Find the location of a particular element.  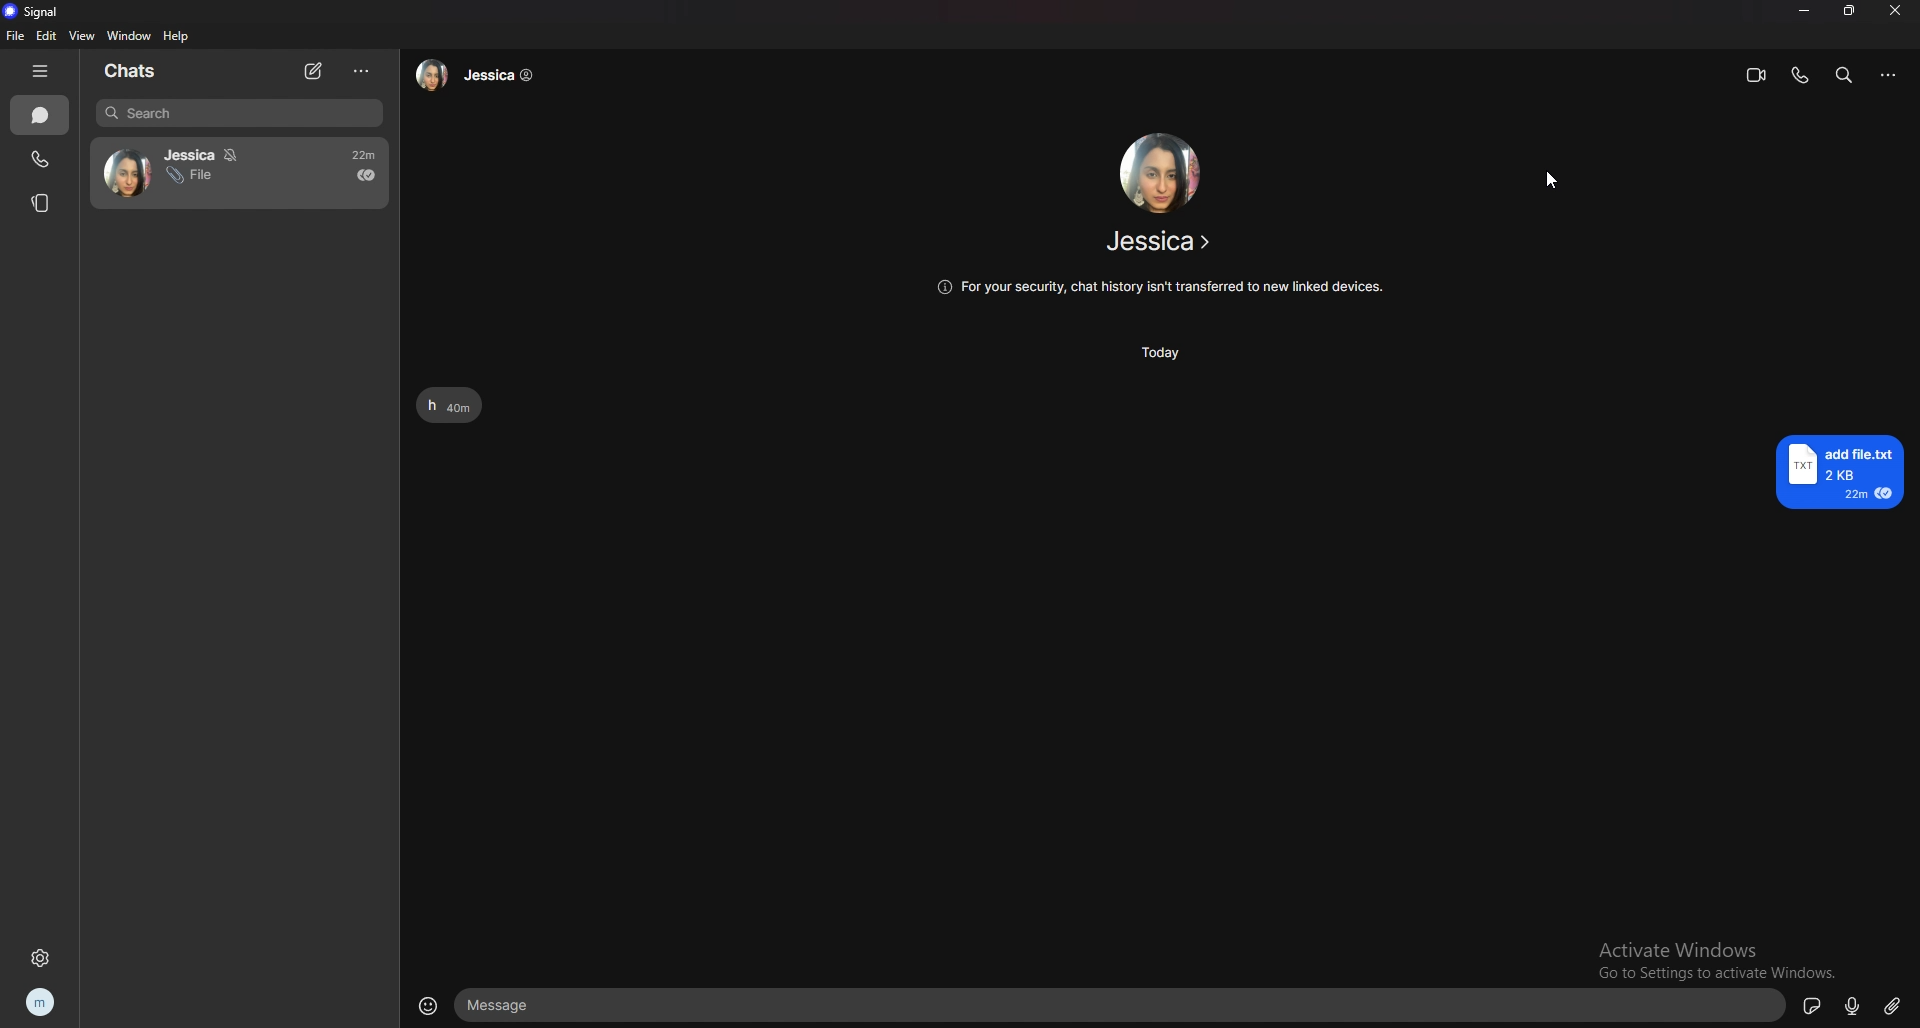

signal is located at coordinates (34, 11).